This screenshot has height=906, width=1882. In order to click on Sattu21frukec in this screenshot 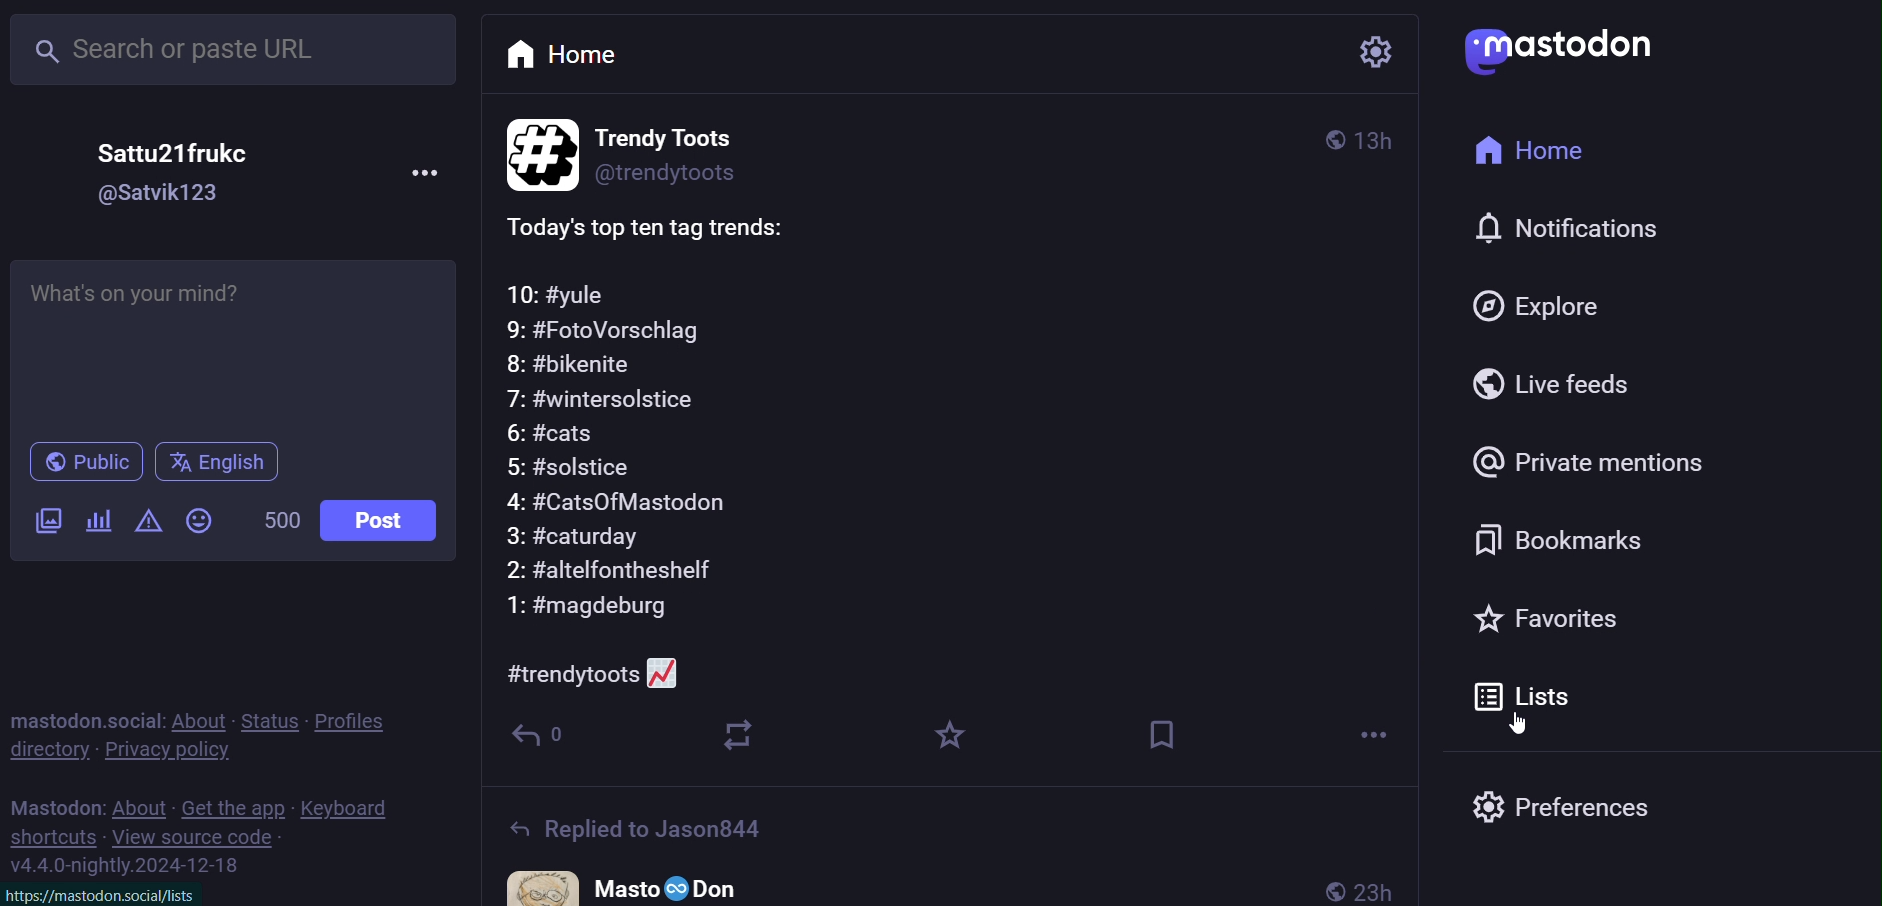, I will do `click(174, 144)`.